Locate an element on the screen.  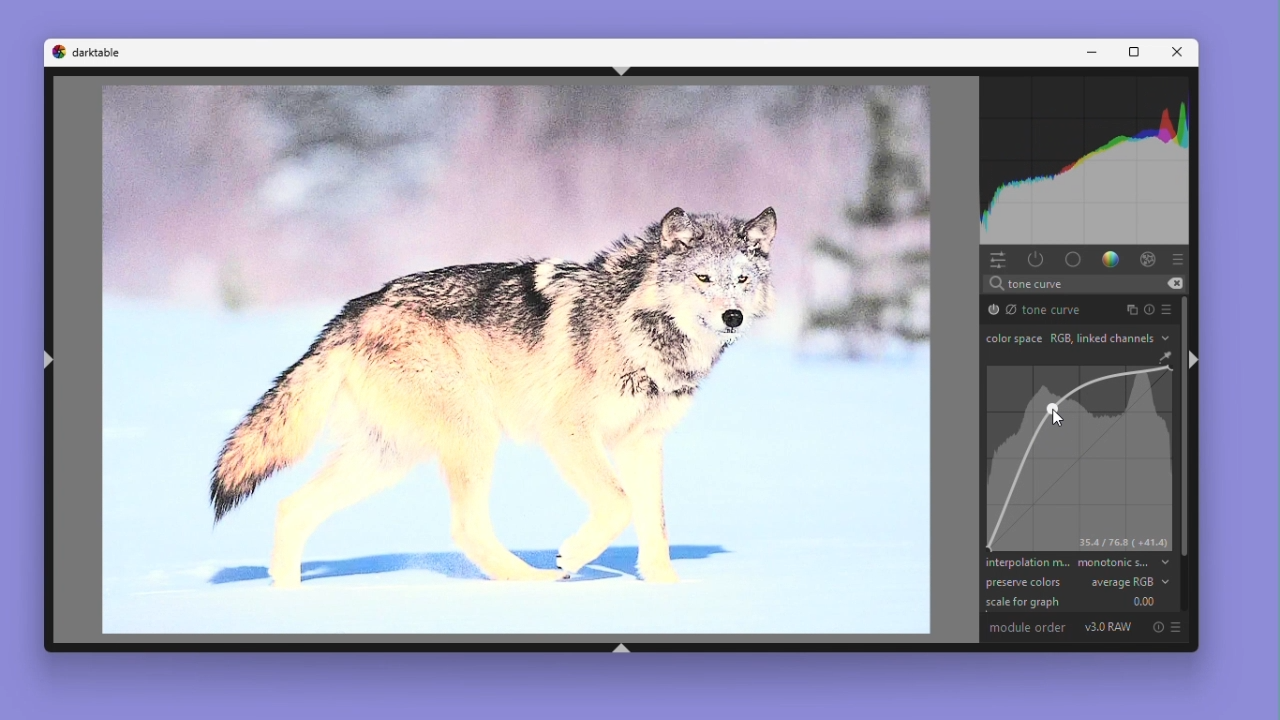
Cursor is located at coordinates (1059, 418).